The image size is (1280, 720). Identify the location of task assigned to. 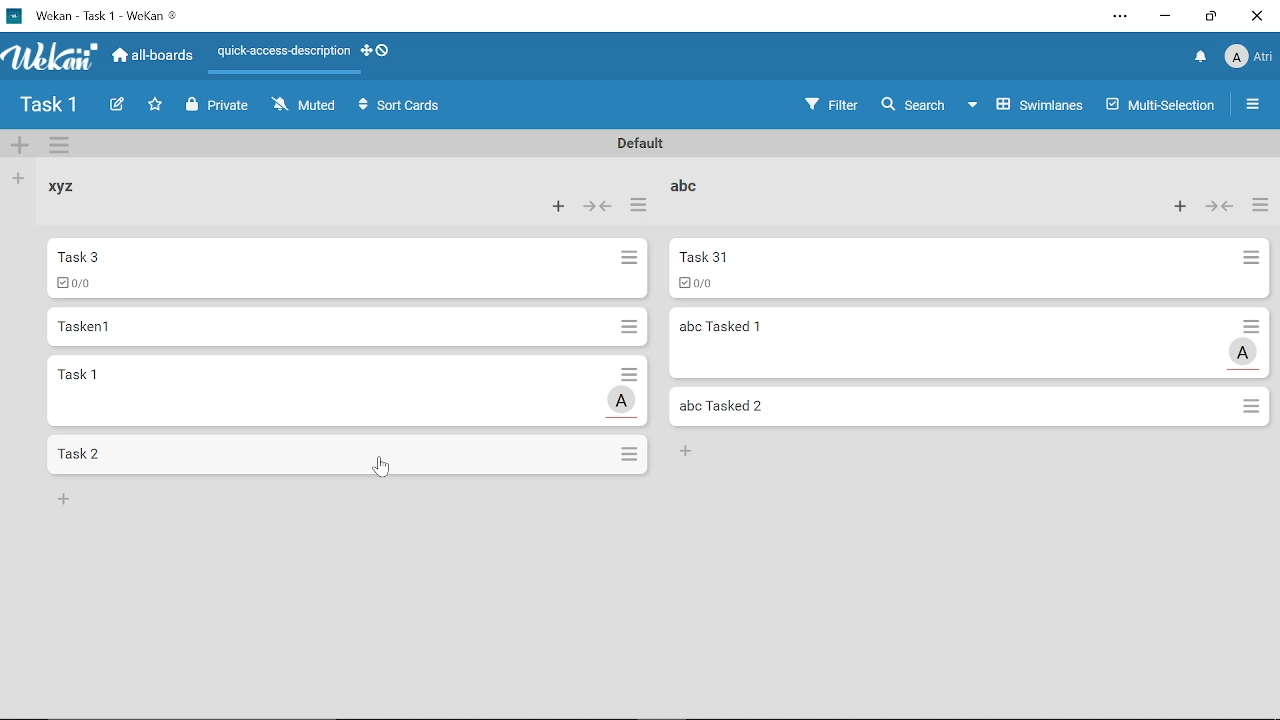
(623, 401).